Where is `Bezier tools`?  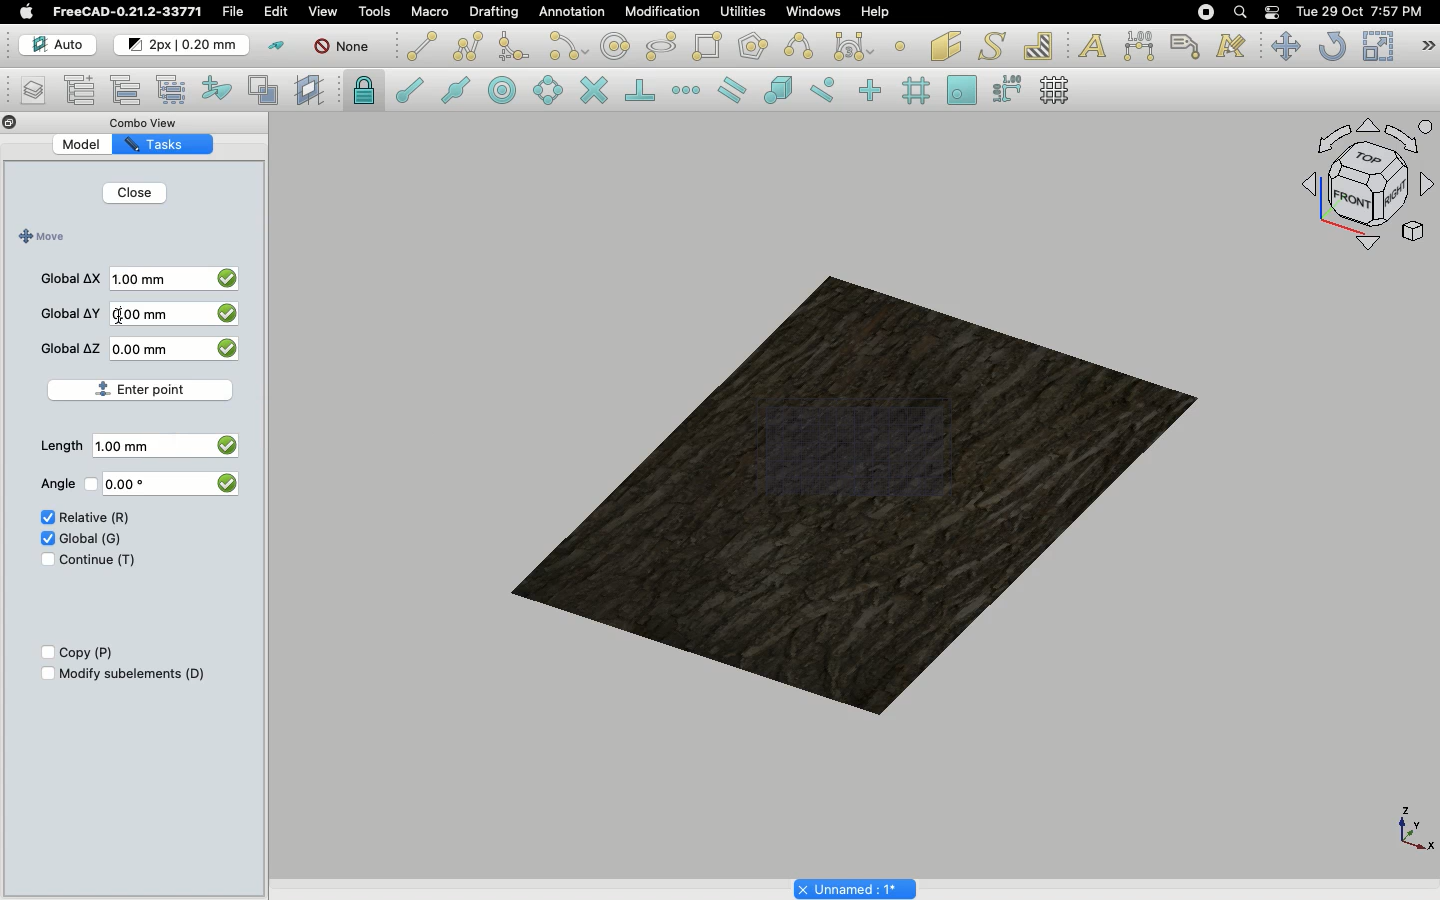
Bezier tools is located at coordinates (856, 46).